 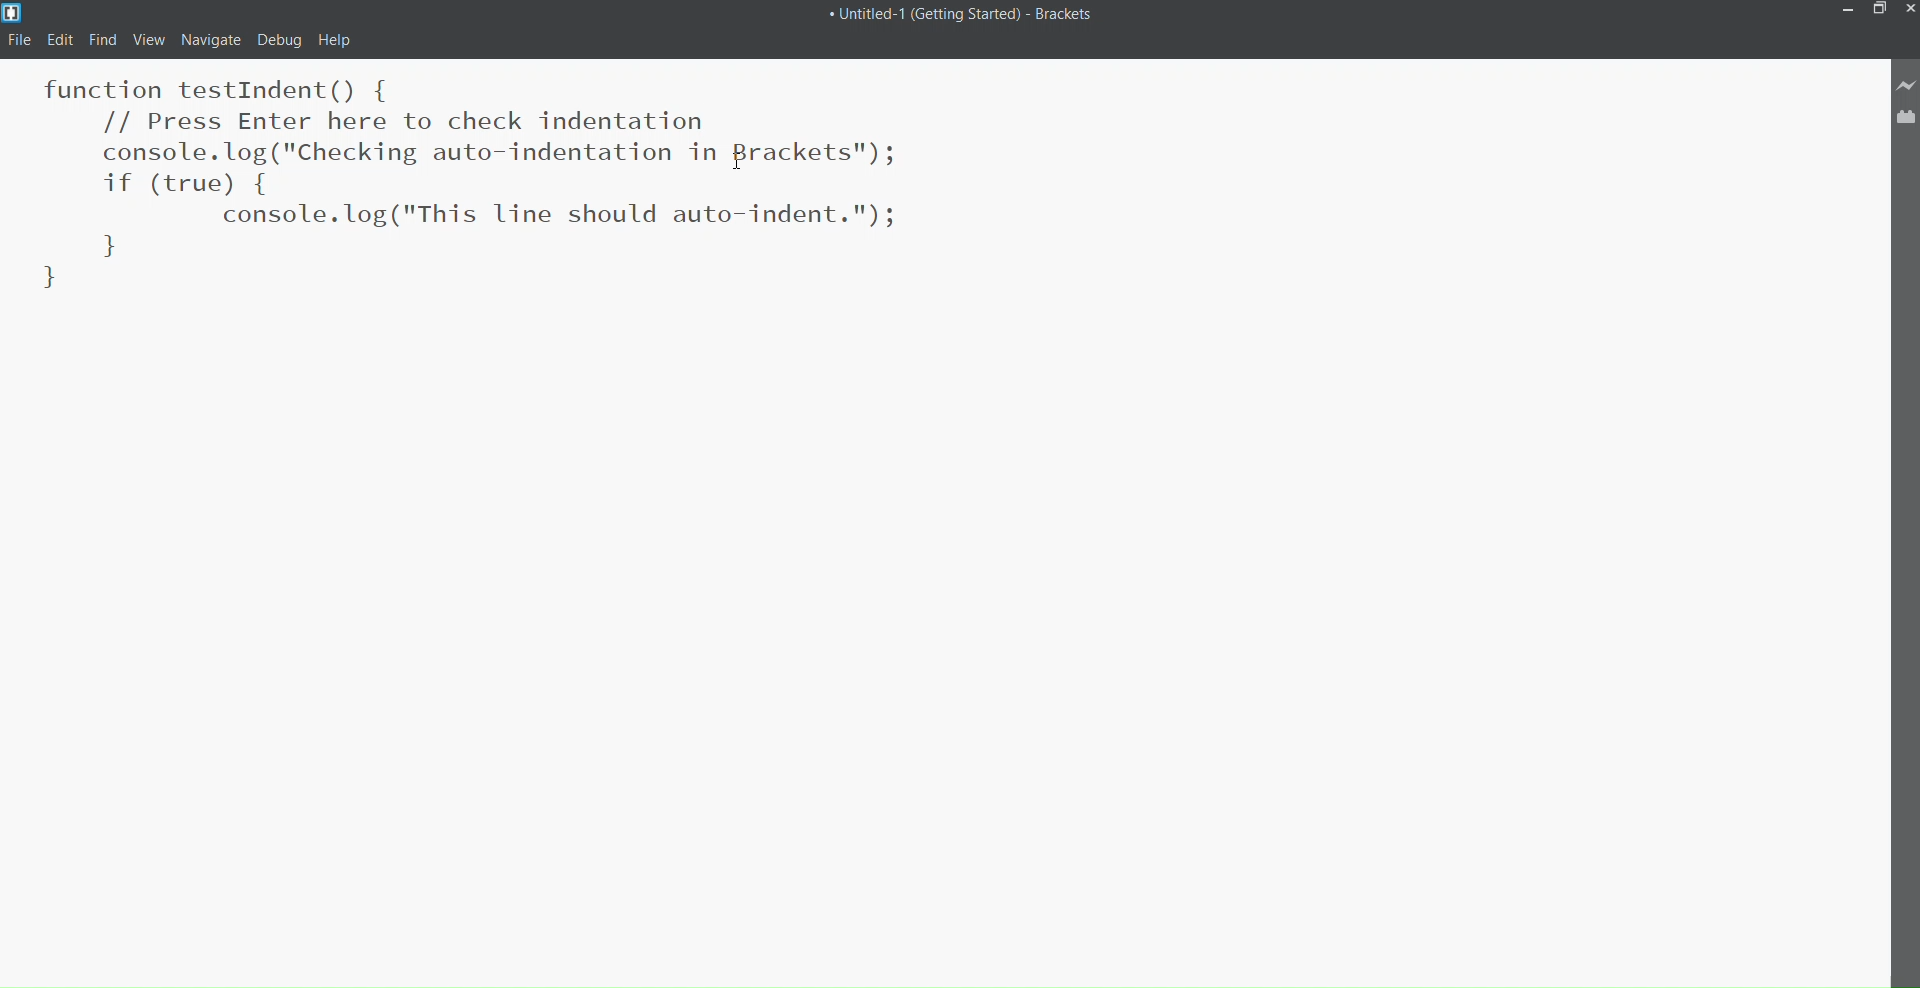 What do you see at coordinates (556, 198) in the screenshot?
I see `Code` at bounding box center [556, 198].